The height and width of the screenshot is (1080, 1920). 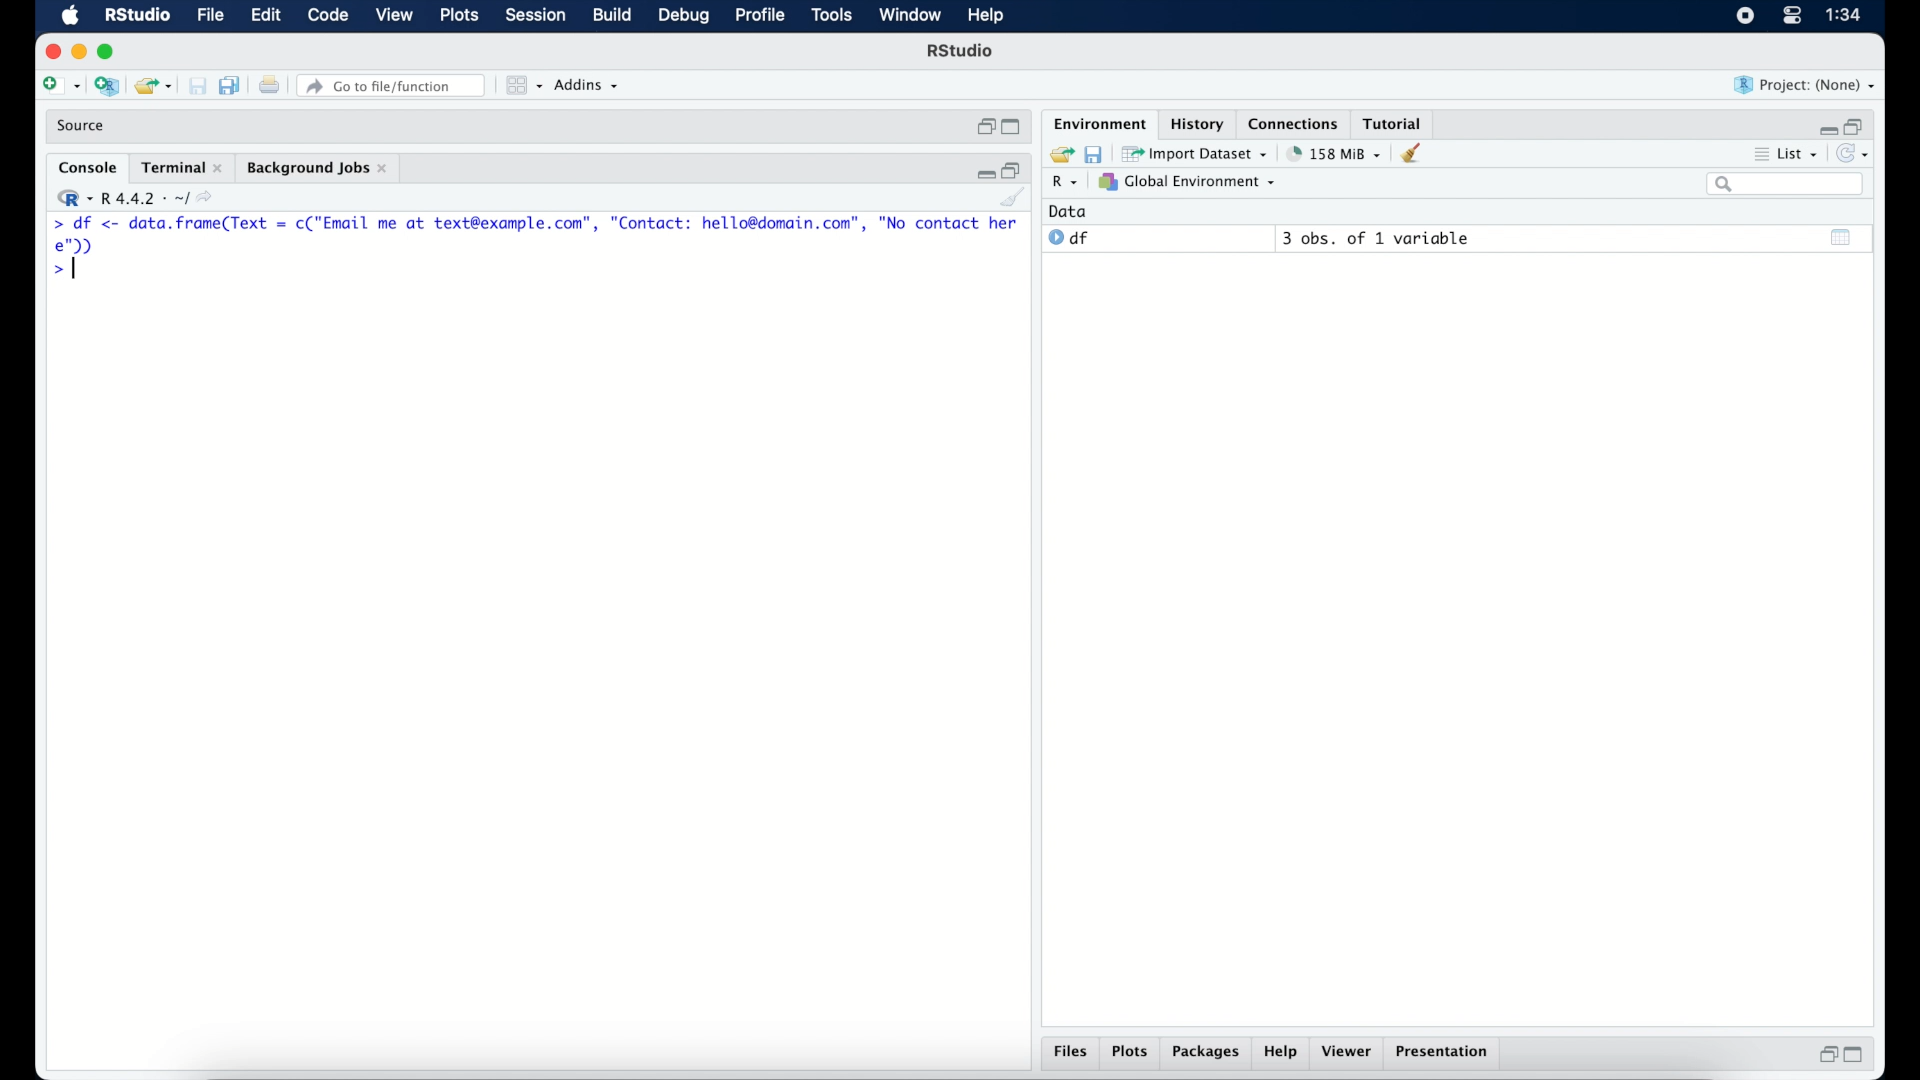 I want to click on date, so click(x=1069, y=211).